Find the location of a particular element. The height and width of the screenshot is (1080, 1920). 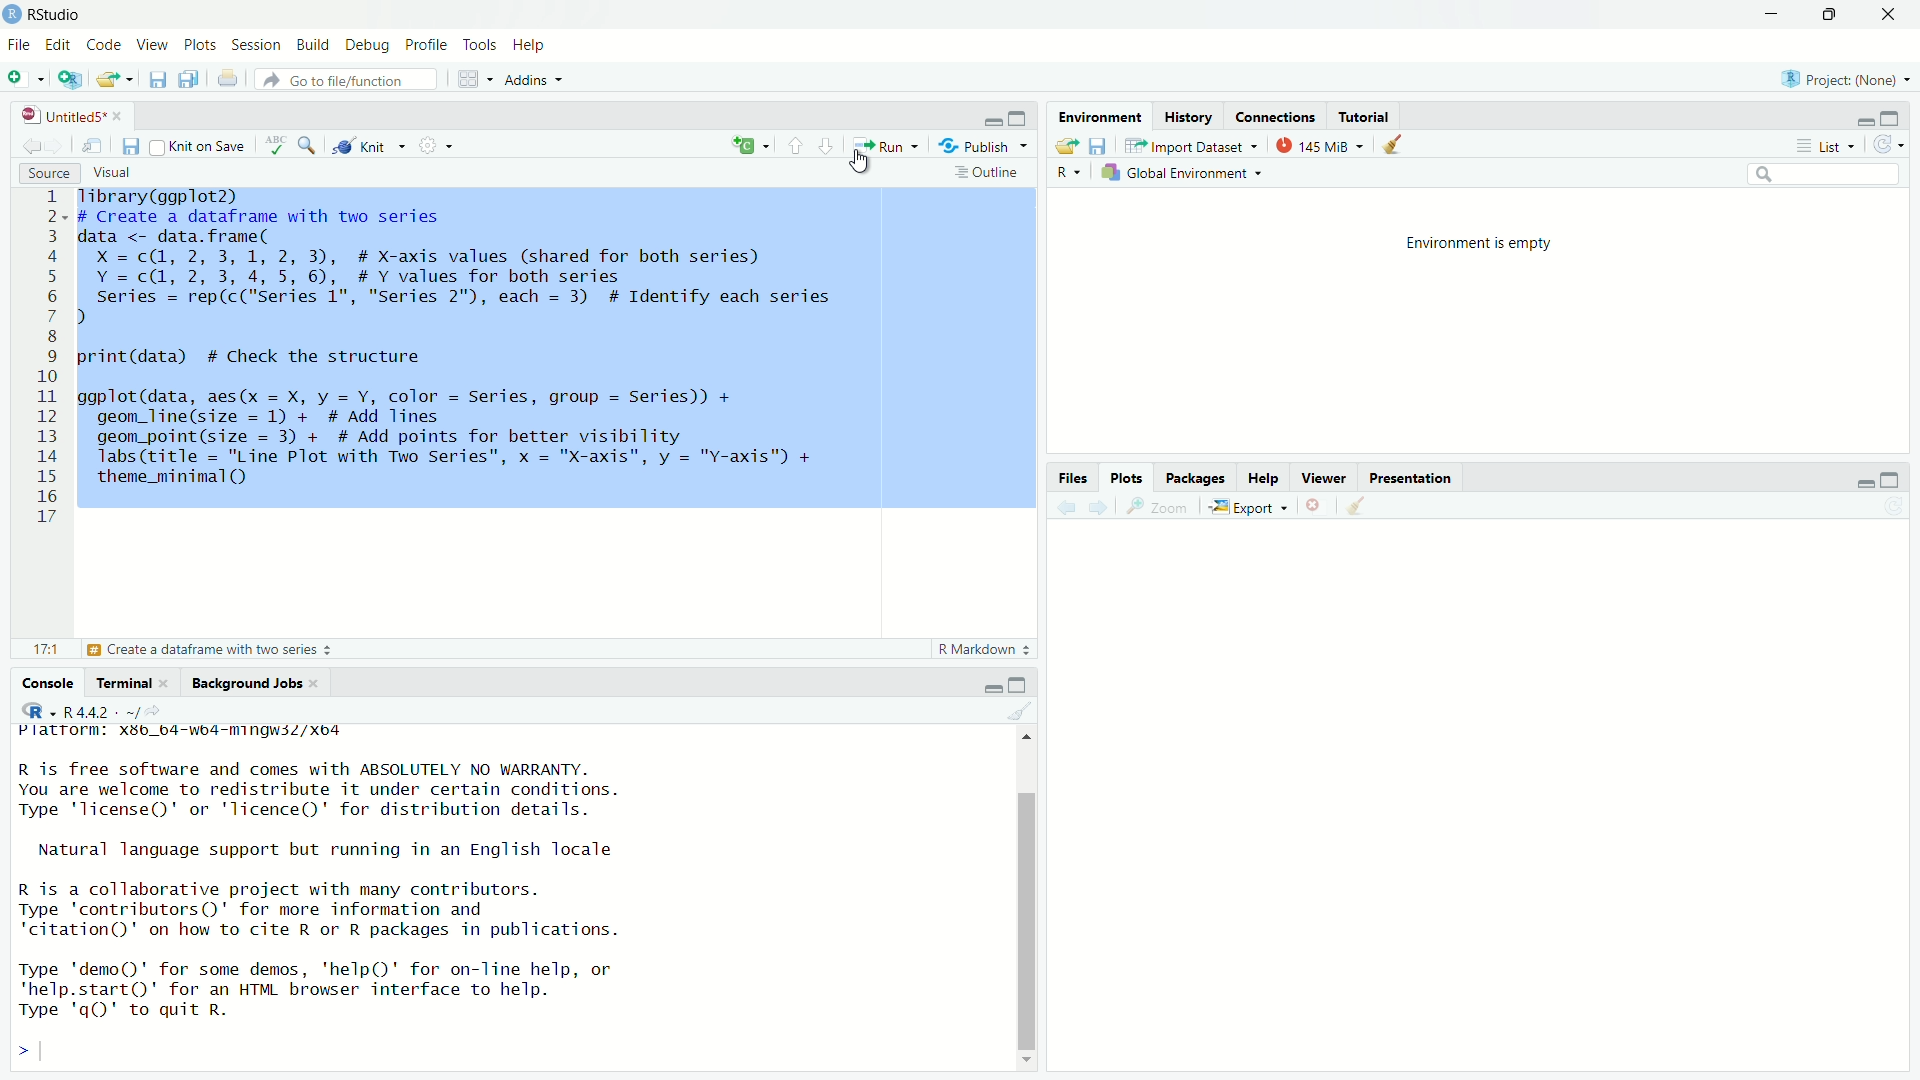

Create a dataframe with two series is located at coordinates (211, 650).